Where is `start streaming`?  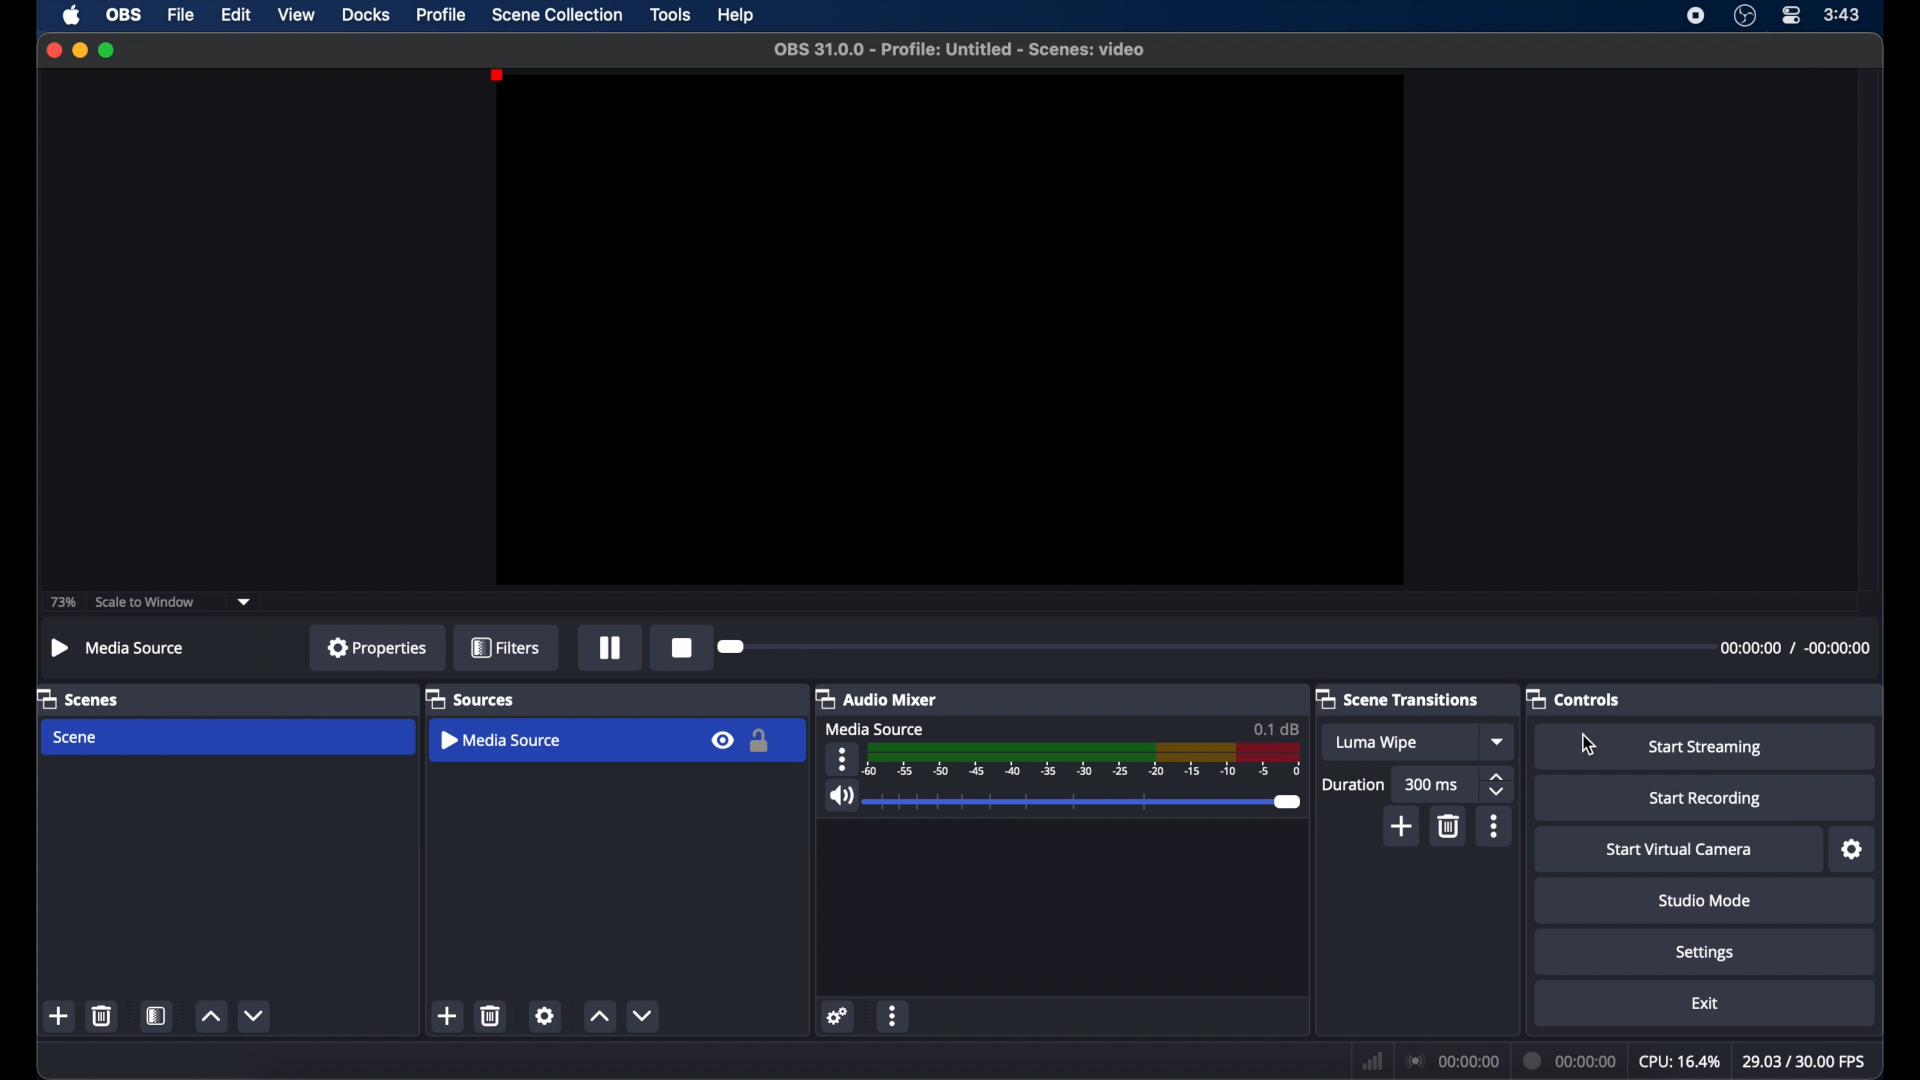 start streaming is located at coordinates (1706, 748).